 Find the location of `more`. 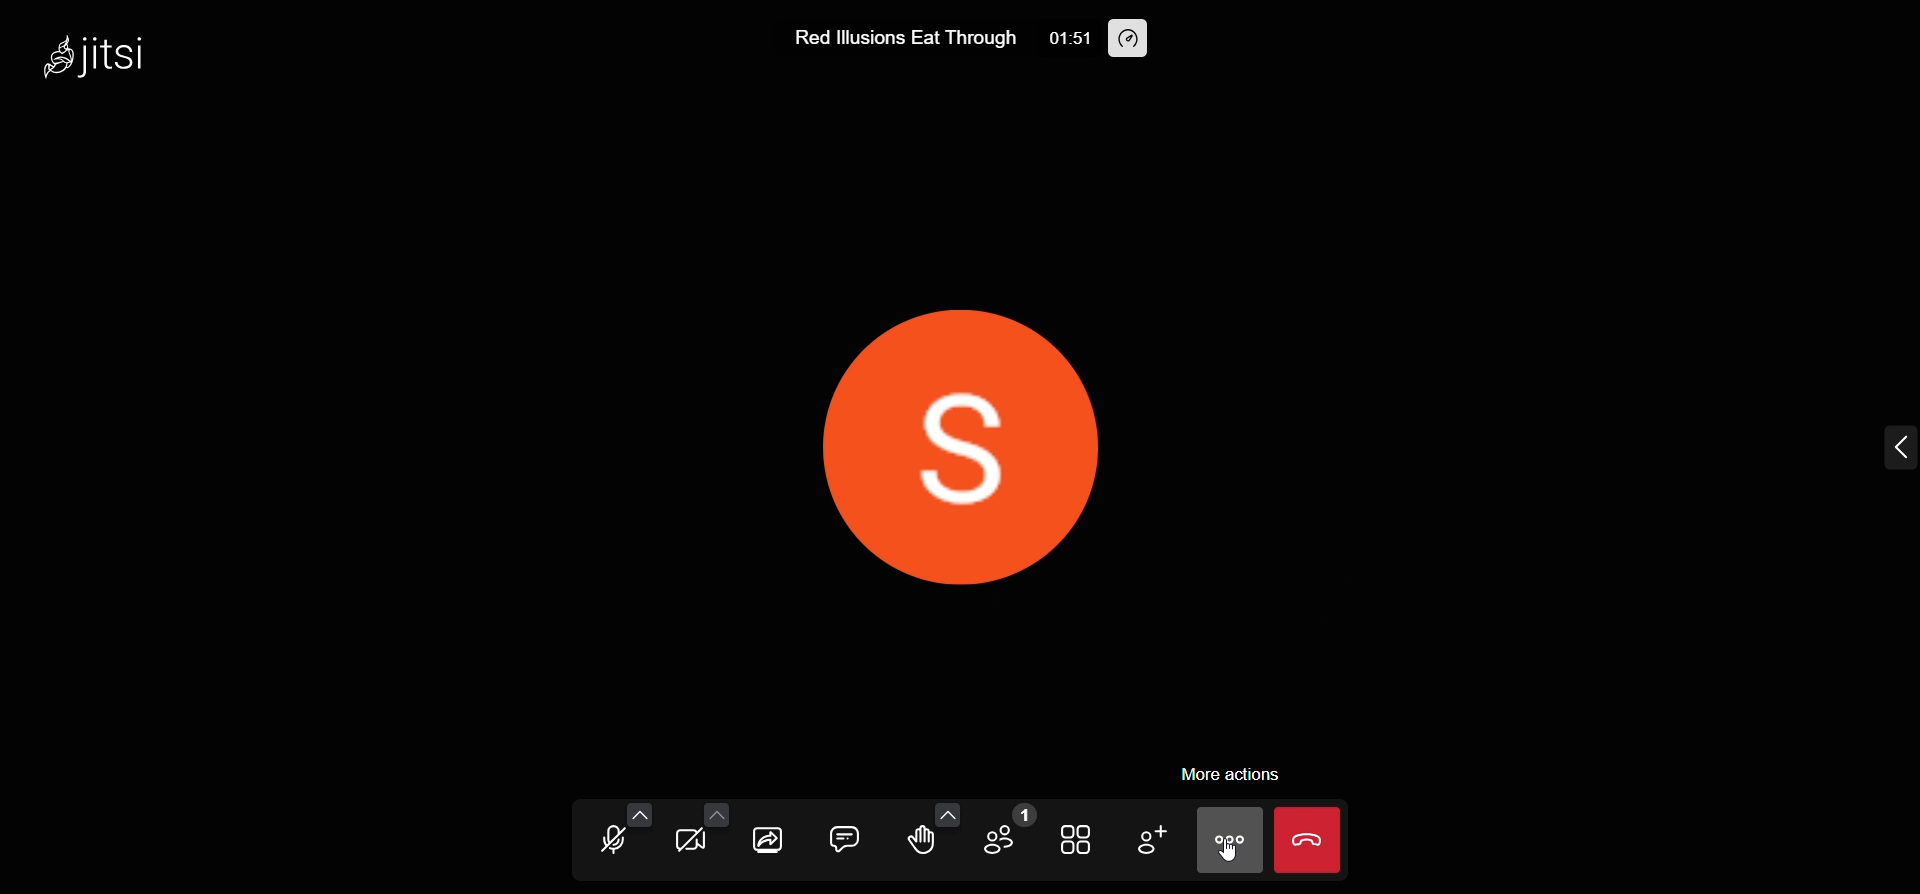

more is located at coordinates (1232, 840).